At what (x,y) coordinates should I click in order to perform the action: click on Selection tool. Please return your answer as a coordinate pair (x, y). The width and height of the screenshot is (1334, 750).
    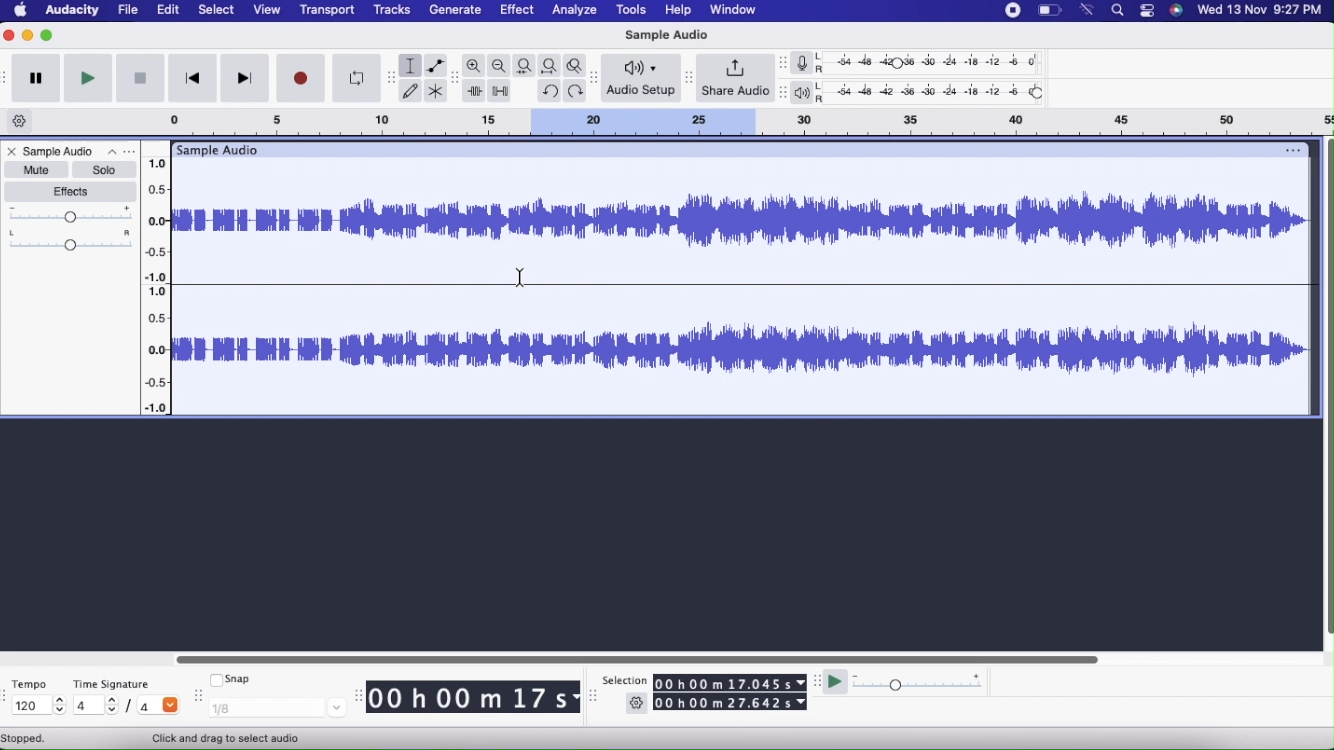
    Looking at the image, I should click on (411, 66).